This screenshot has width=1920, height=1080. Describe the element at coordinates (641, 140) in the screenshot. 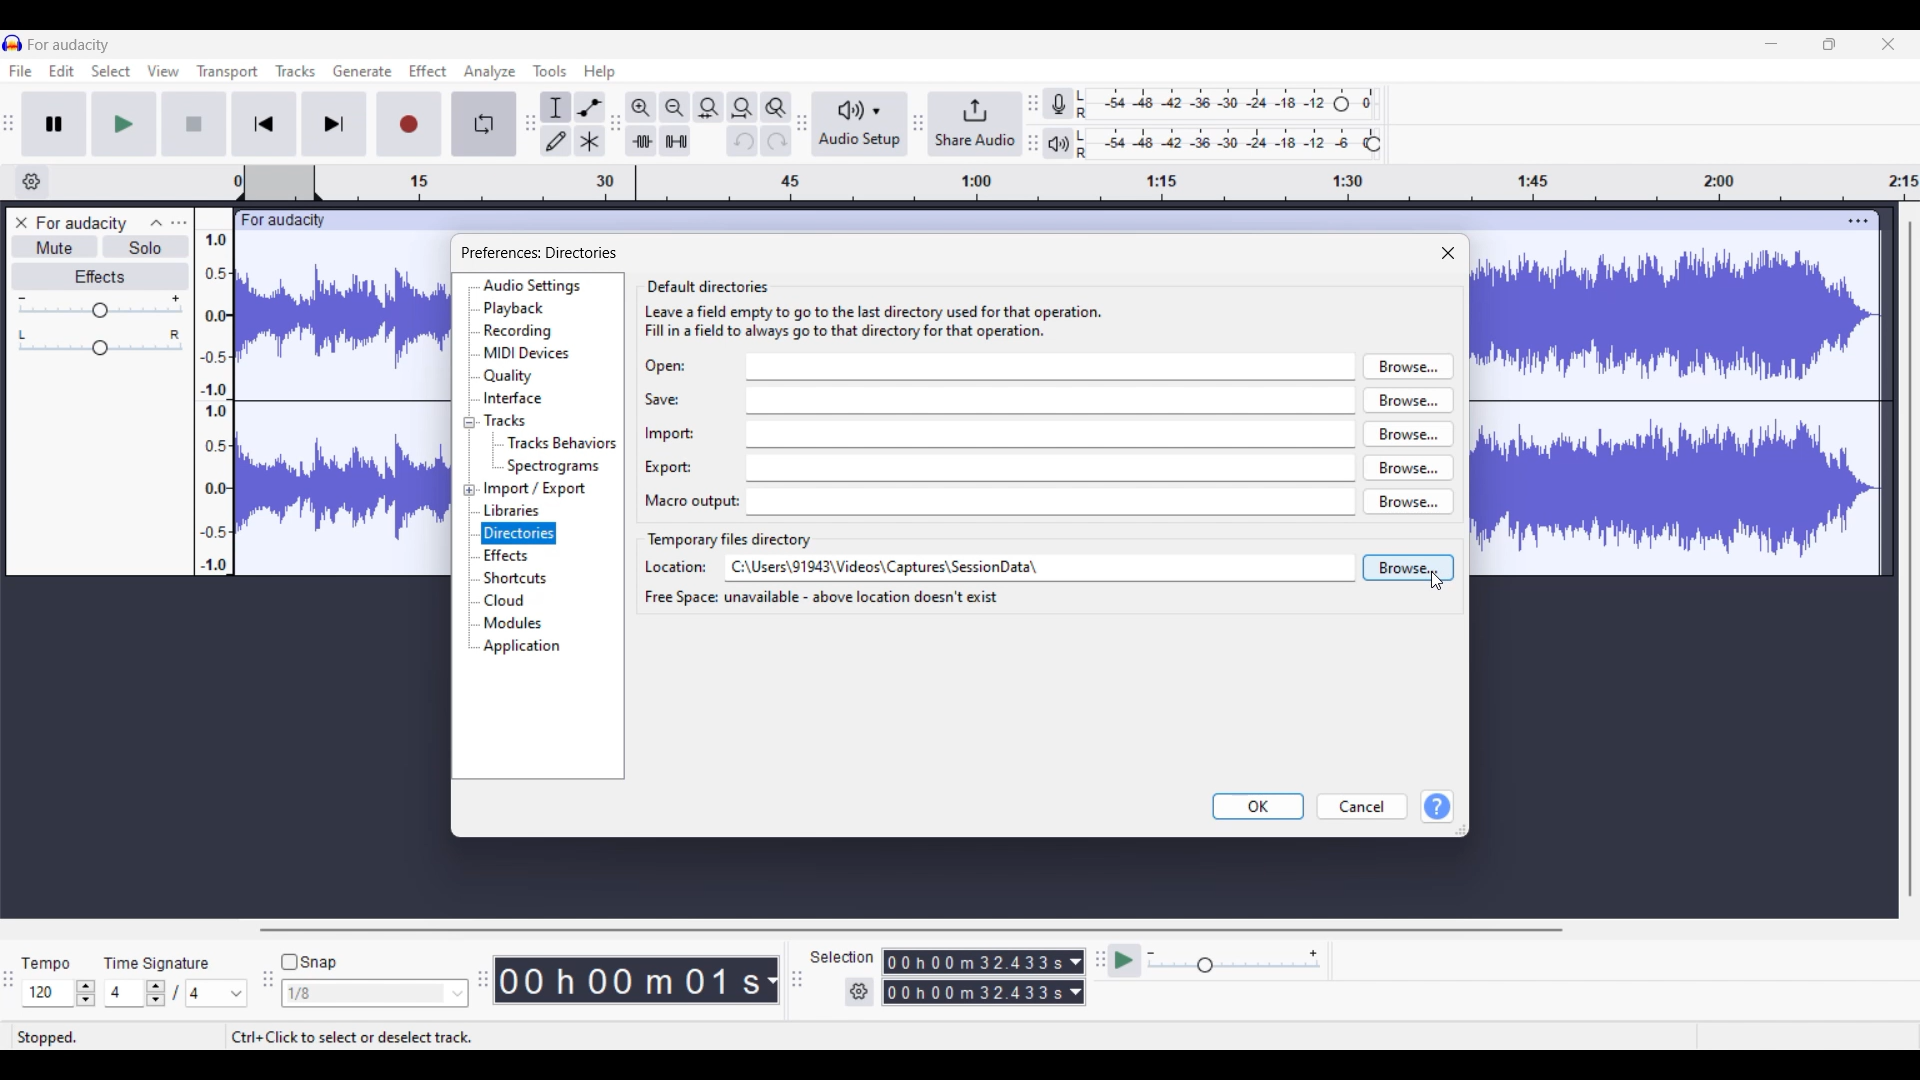

I see `Trim audio outside selection` at that location.